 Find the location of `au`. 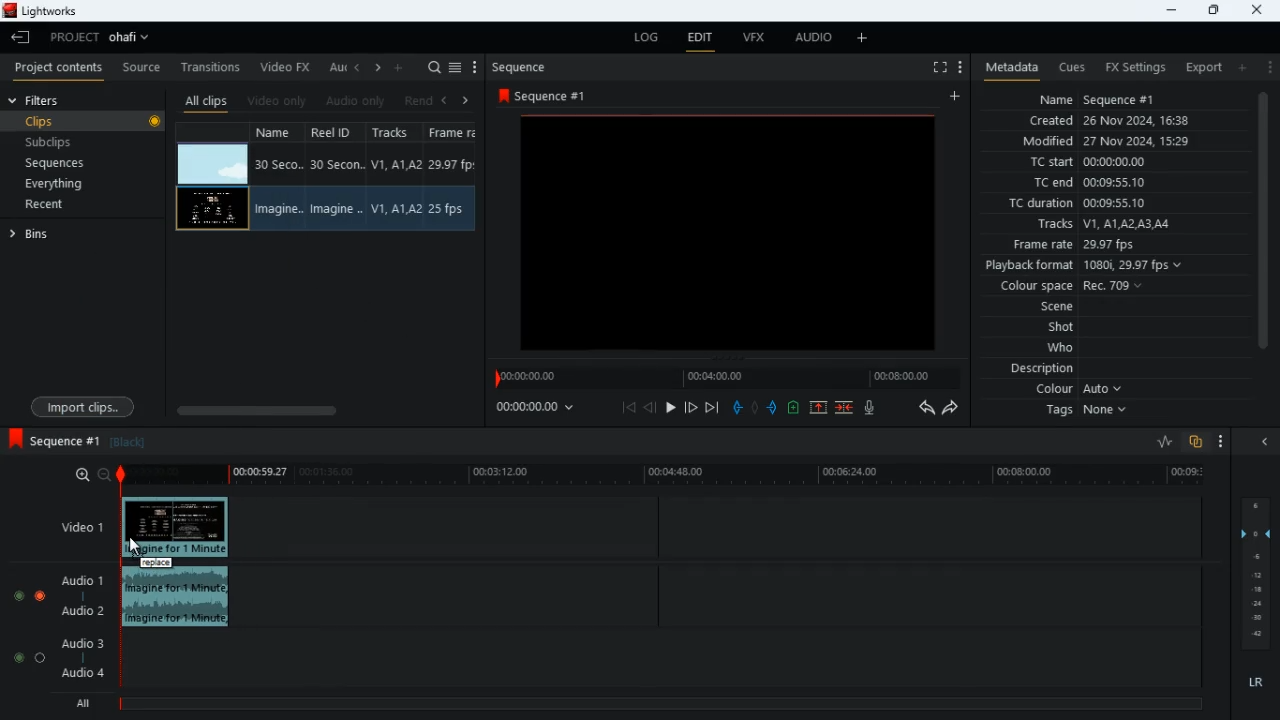

au is located at coordinates (336, 67).